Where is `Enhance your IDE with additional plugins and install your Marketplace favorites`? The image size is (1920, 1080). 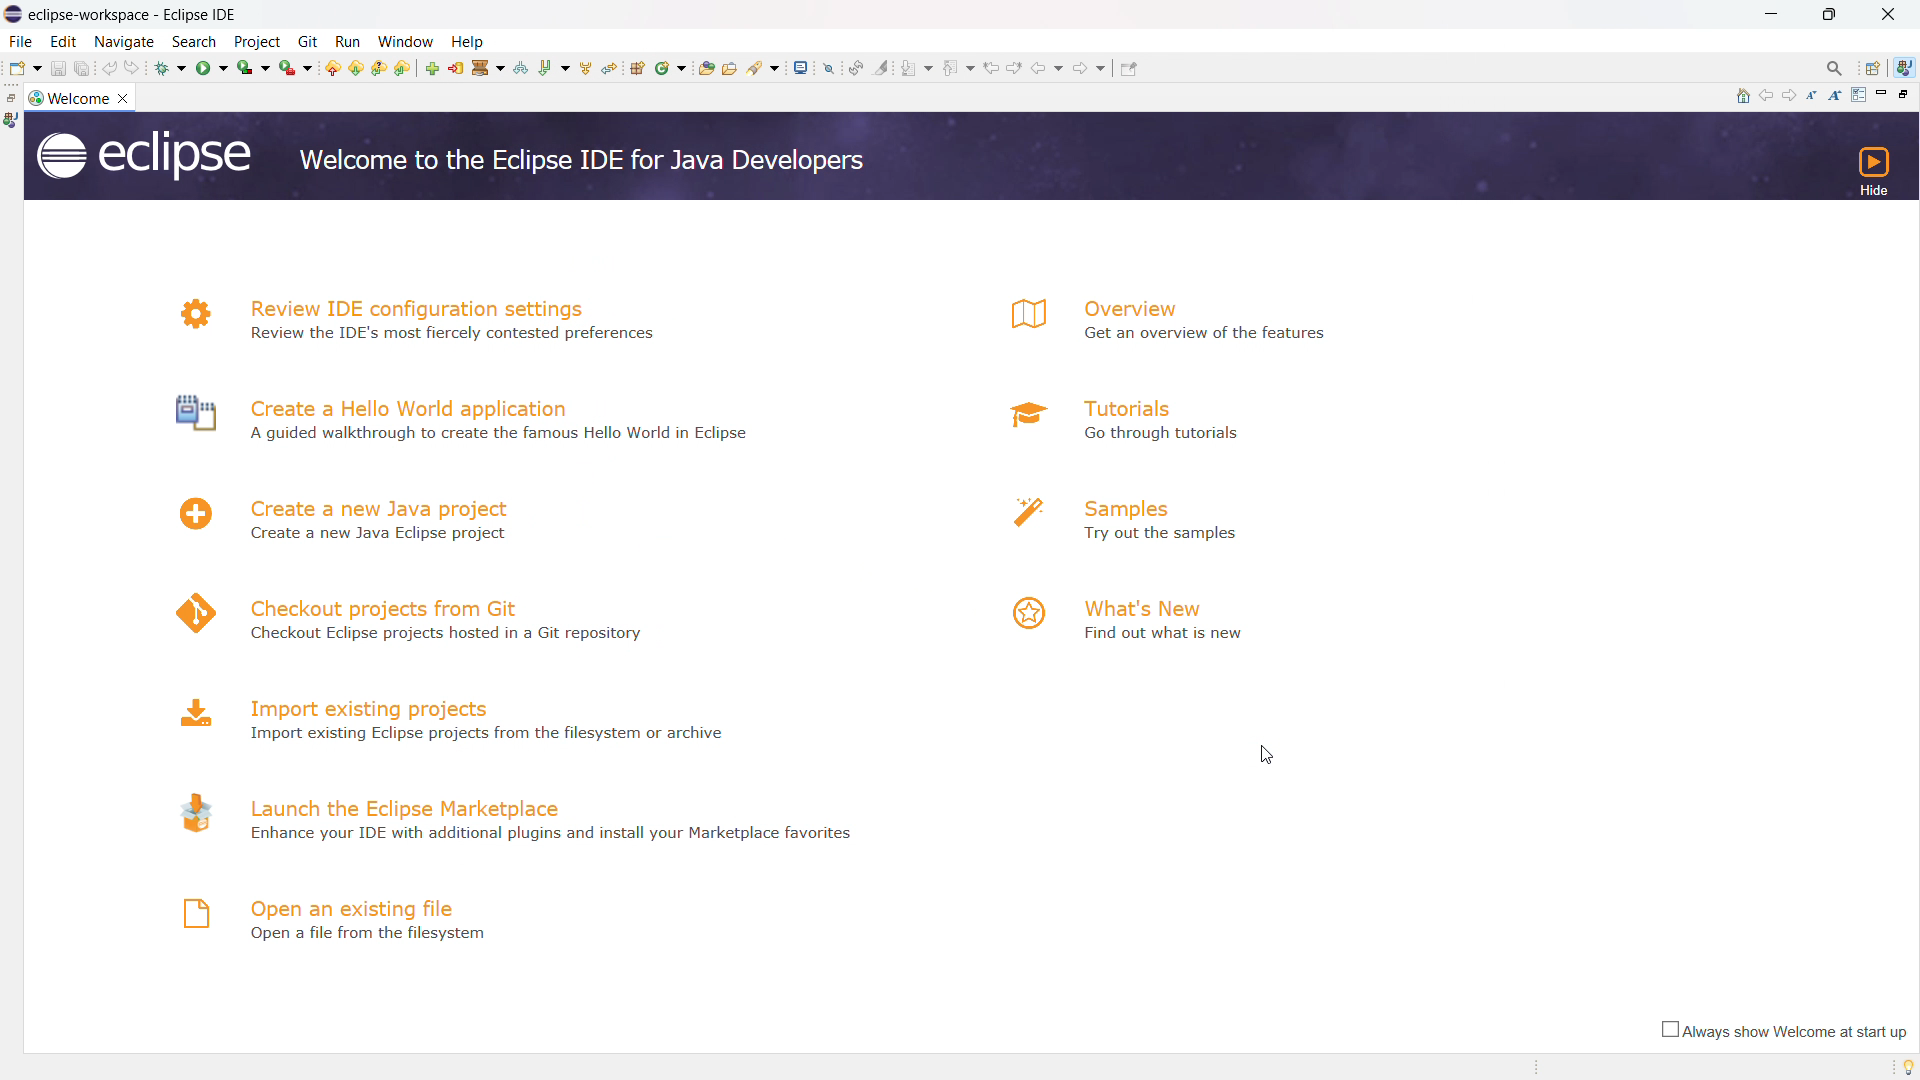
Enhance your IDE with additional plugins and install your Marketplace favorites is located at coordinates (555, 840).